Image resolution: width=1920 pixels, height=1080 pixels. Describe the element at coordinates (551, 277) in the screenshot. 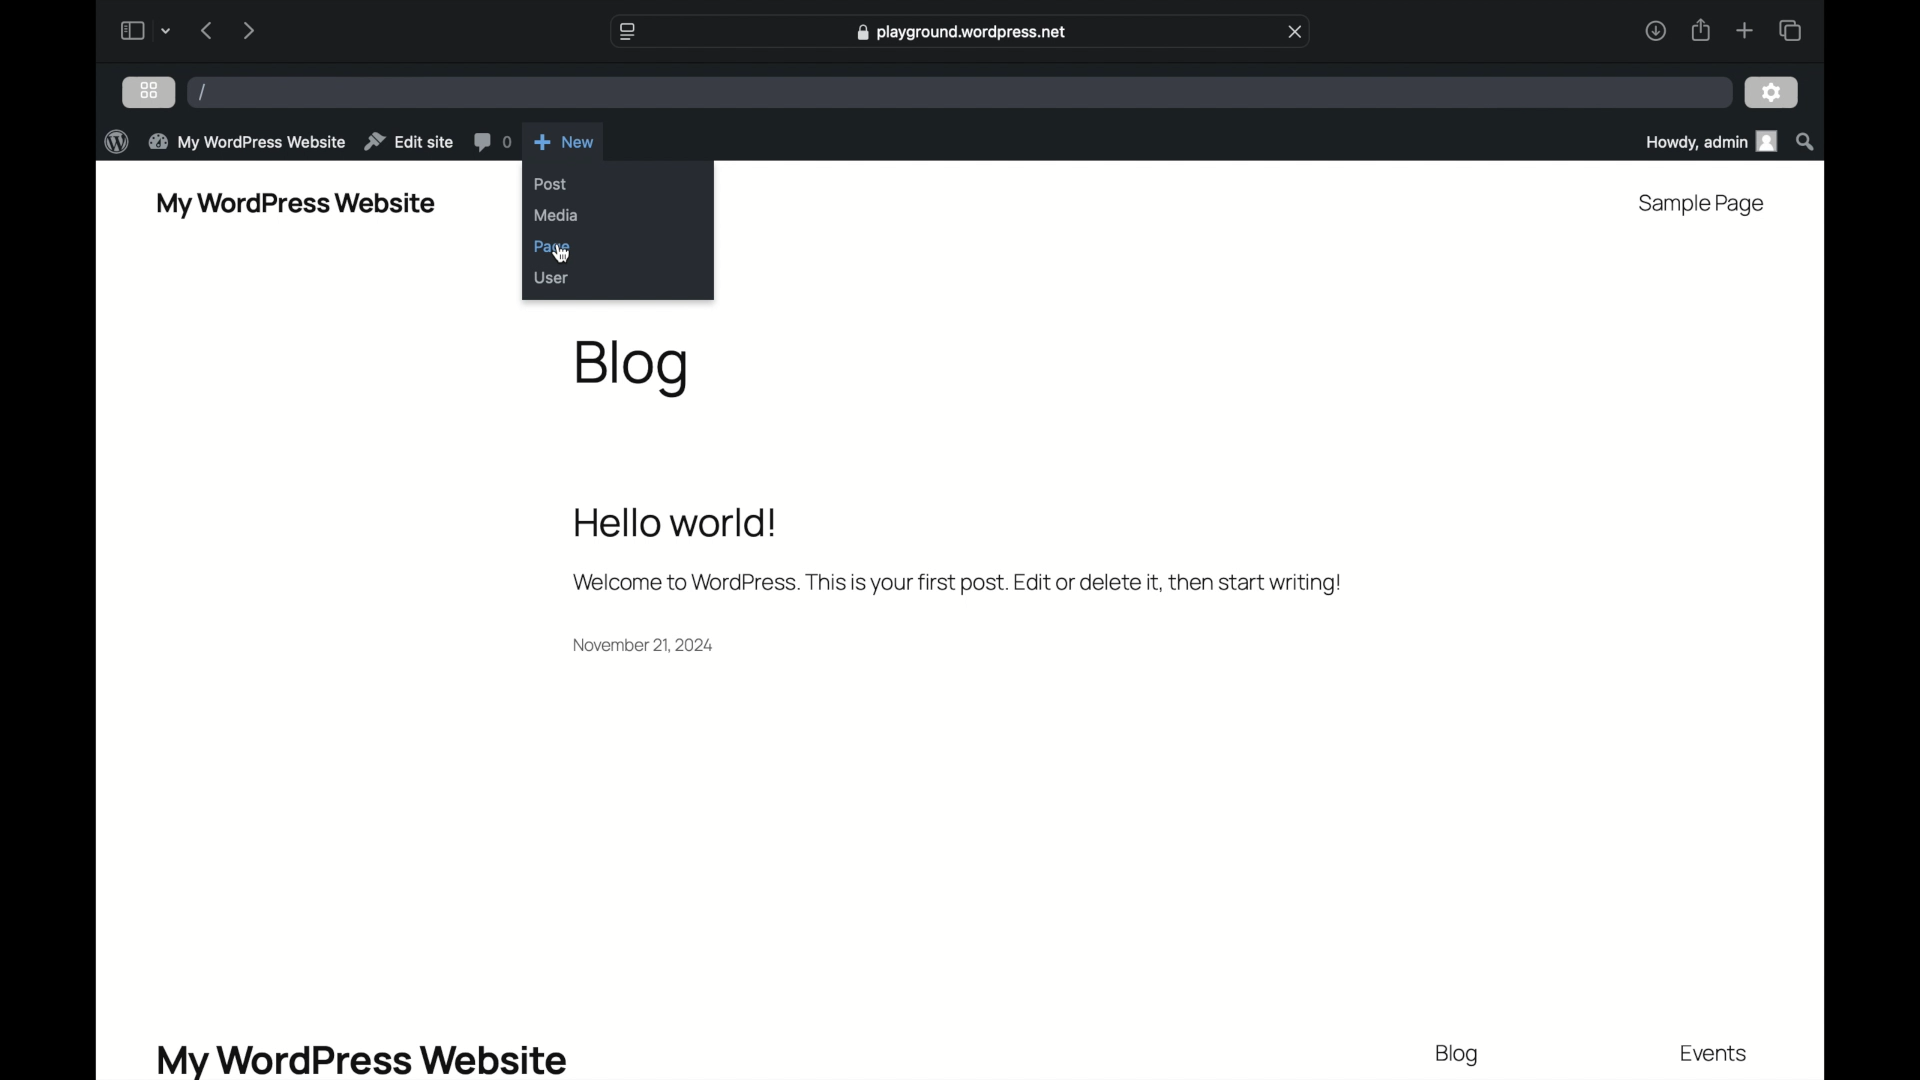

I see `user` at that location.